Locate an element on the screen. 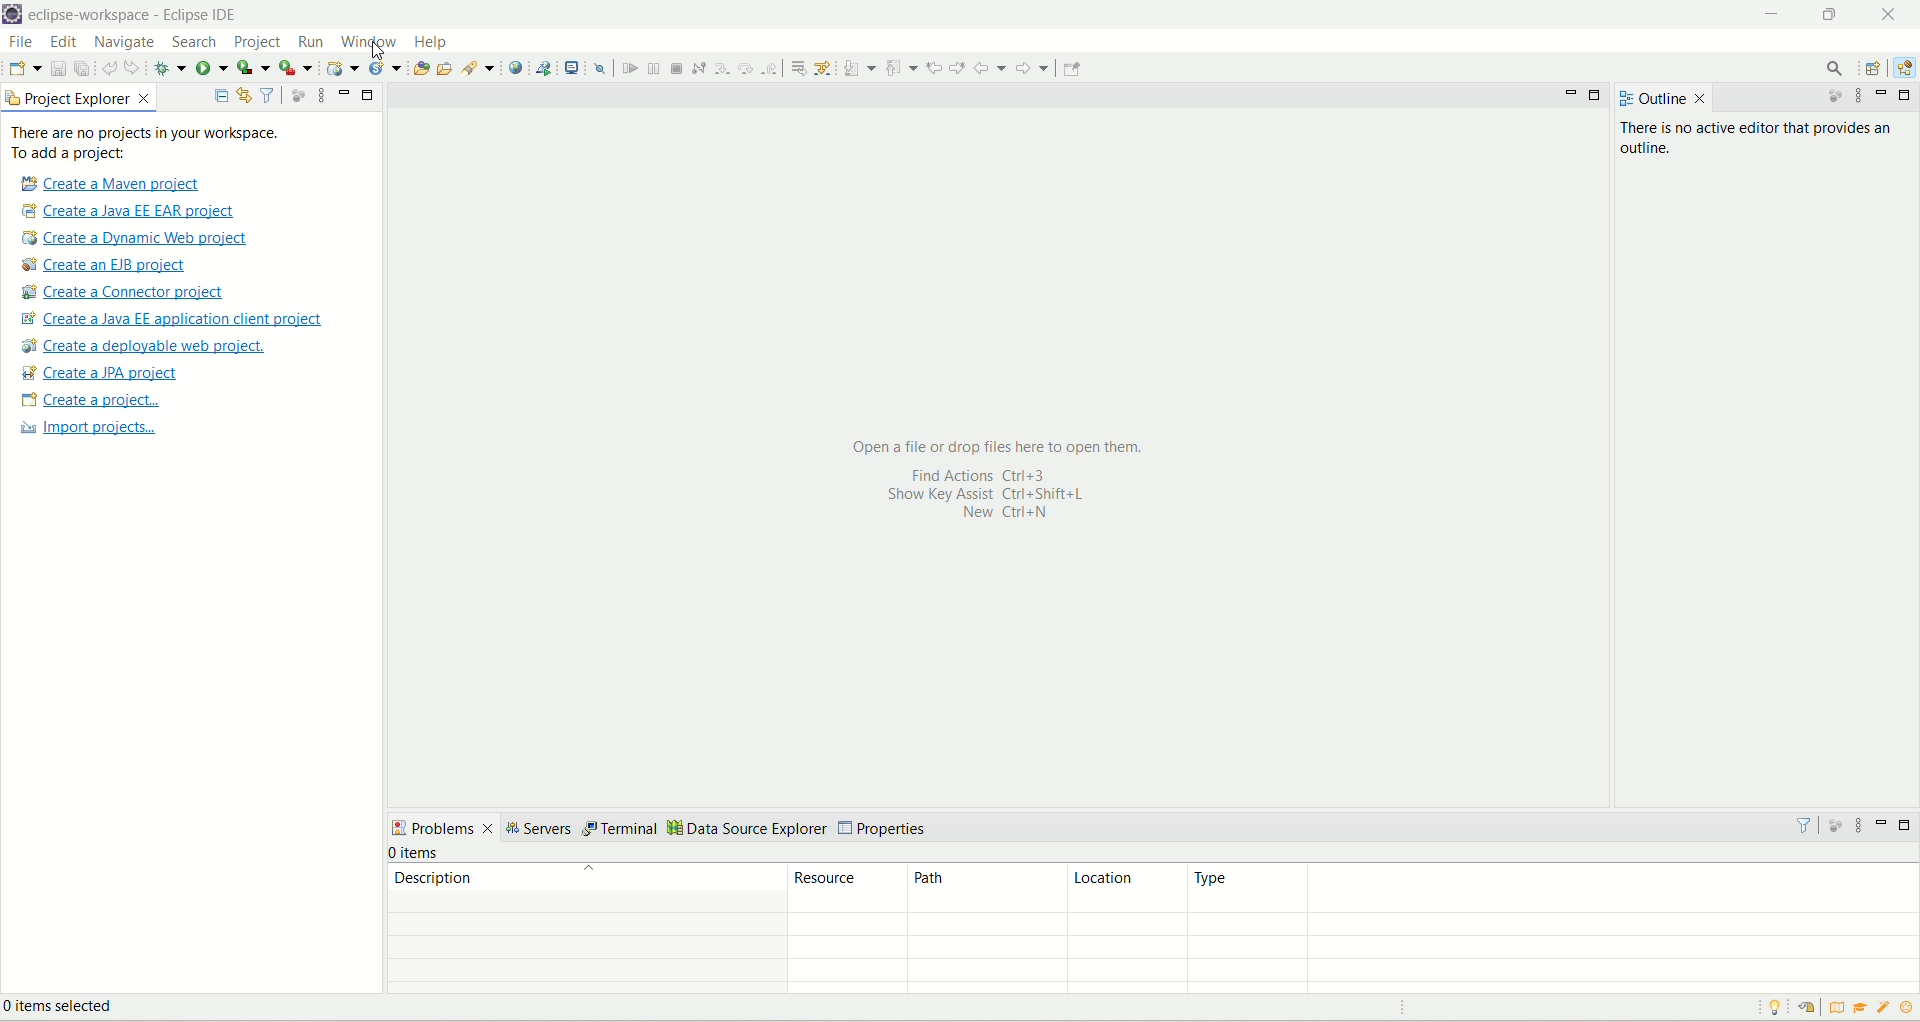 Image resolution: width=1920 pixels, height=1022 pixels. create a dynamic web project is located at coordinates (343, 68).